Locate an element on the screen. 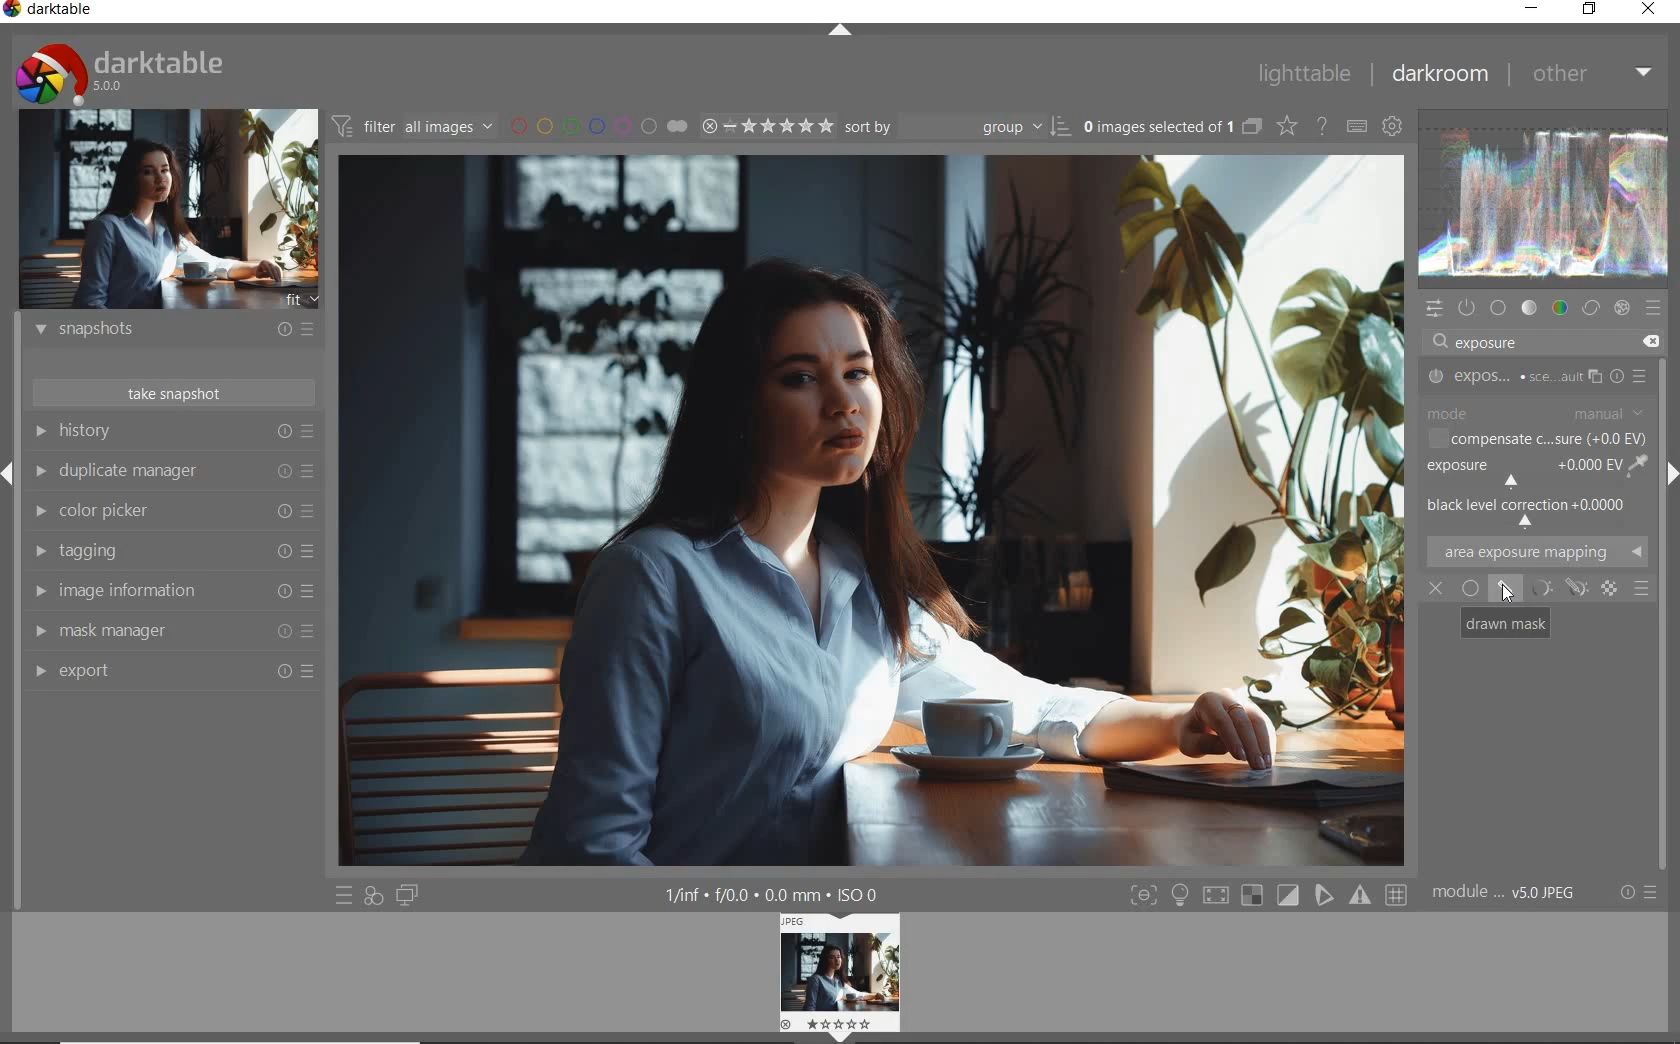  BLENDING MODE is located at coordinates (1641, 590).